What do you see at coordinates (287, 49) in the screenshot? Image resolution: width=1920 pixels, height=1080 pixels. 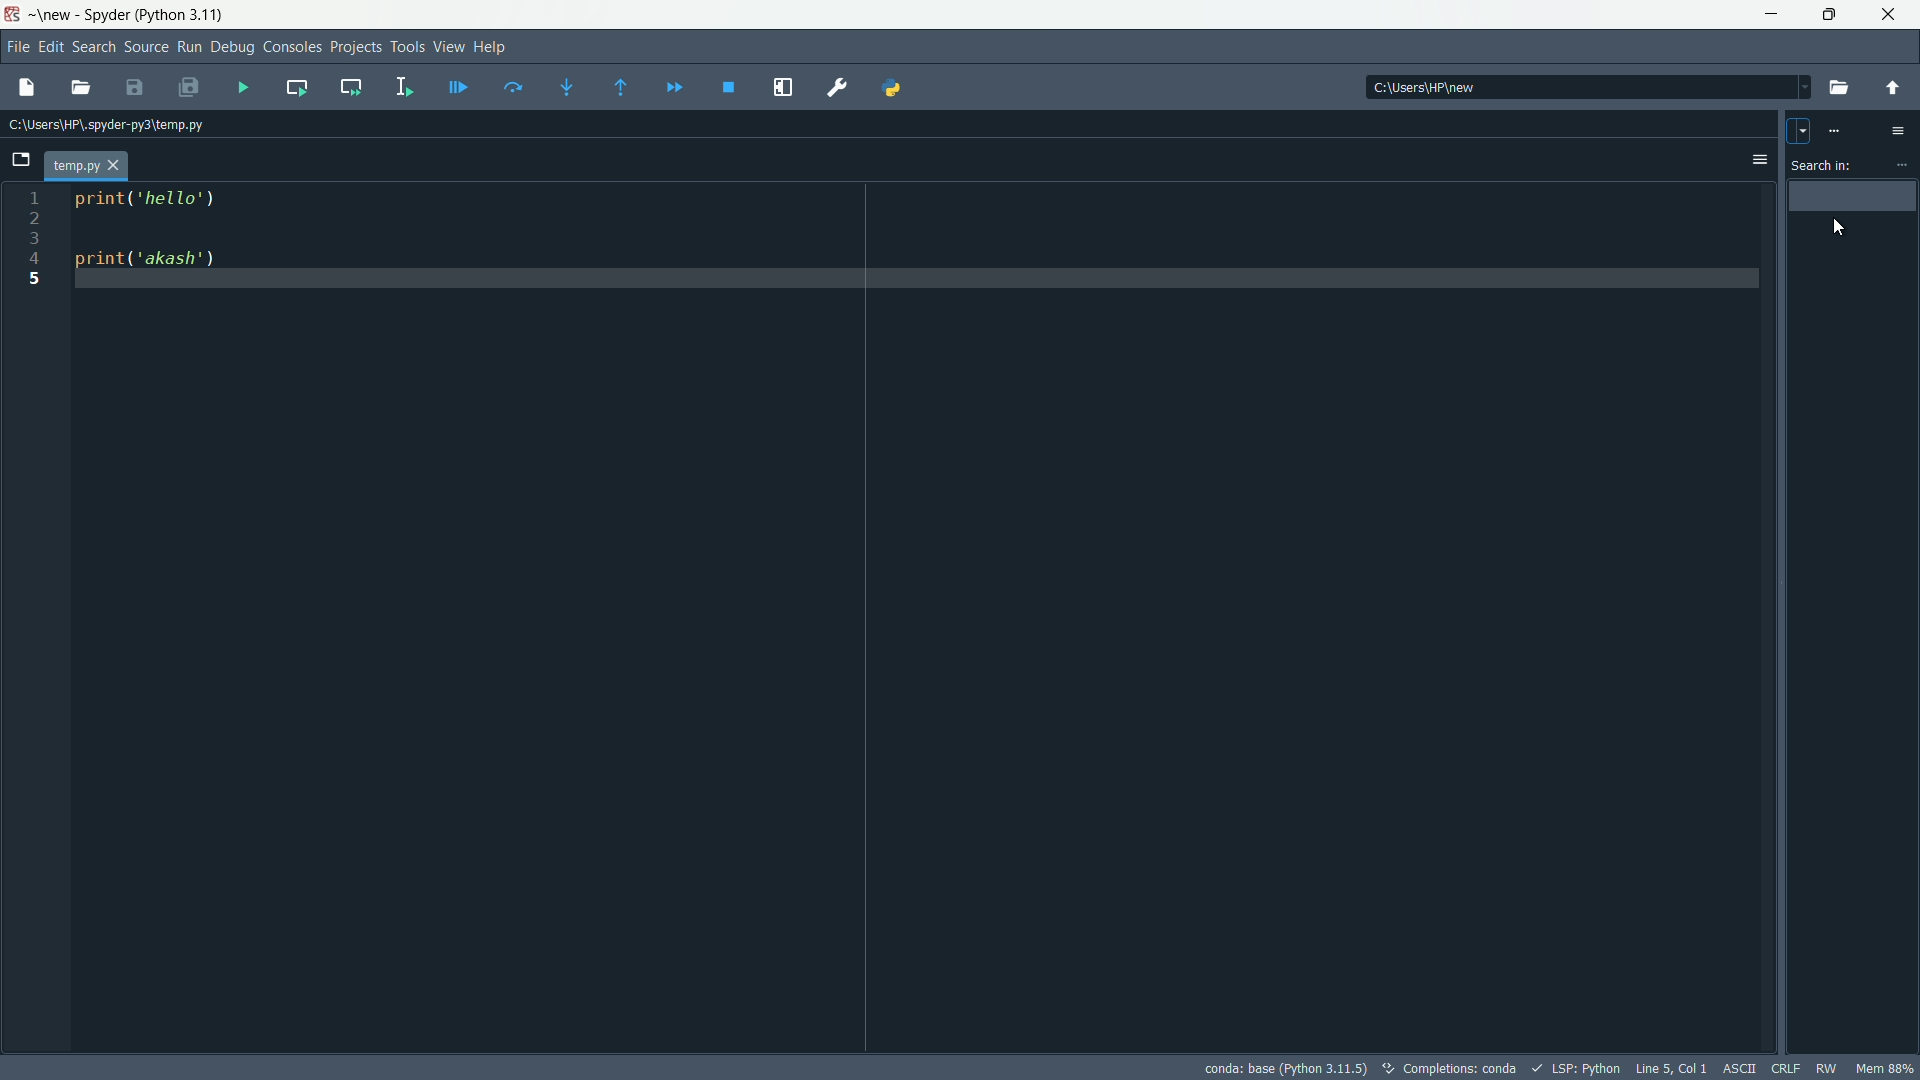 I see `Consoles Menu` at bounding box center [287, 49].